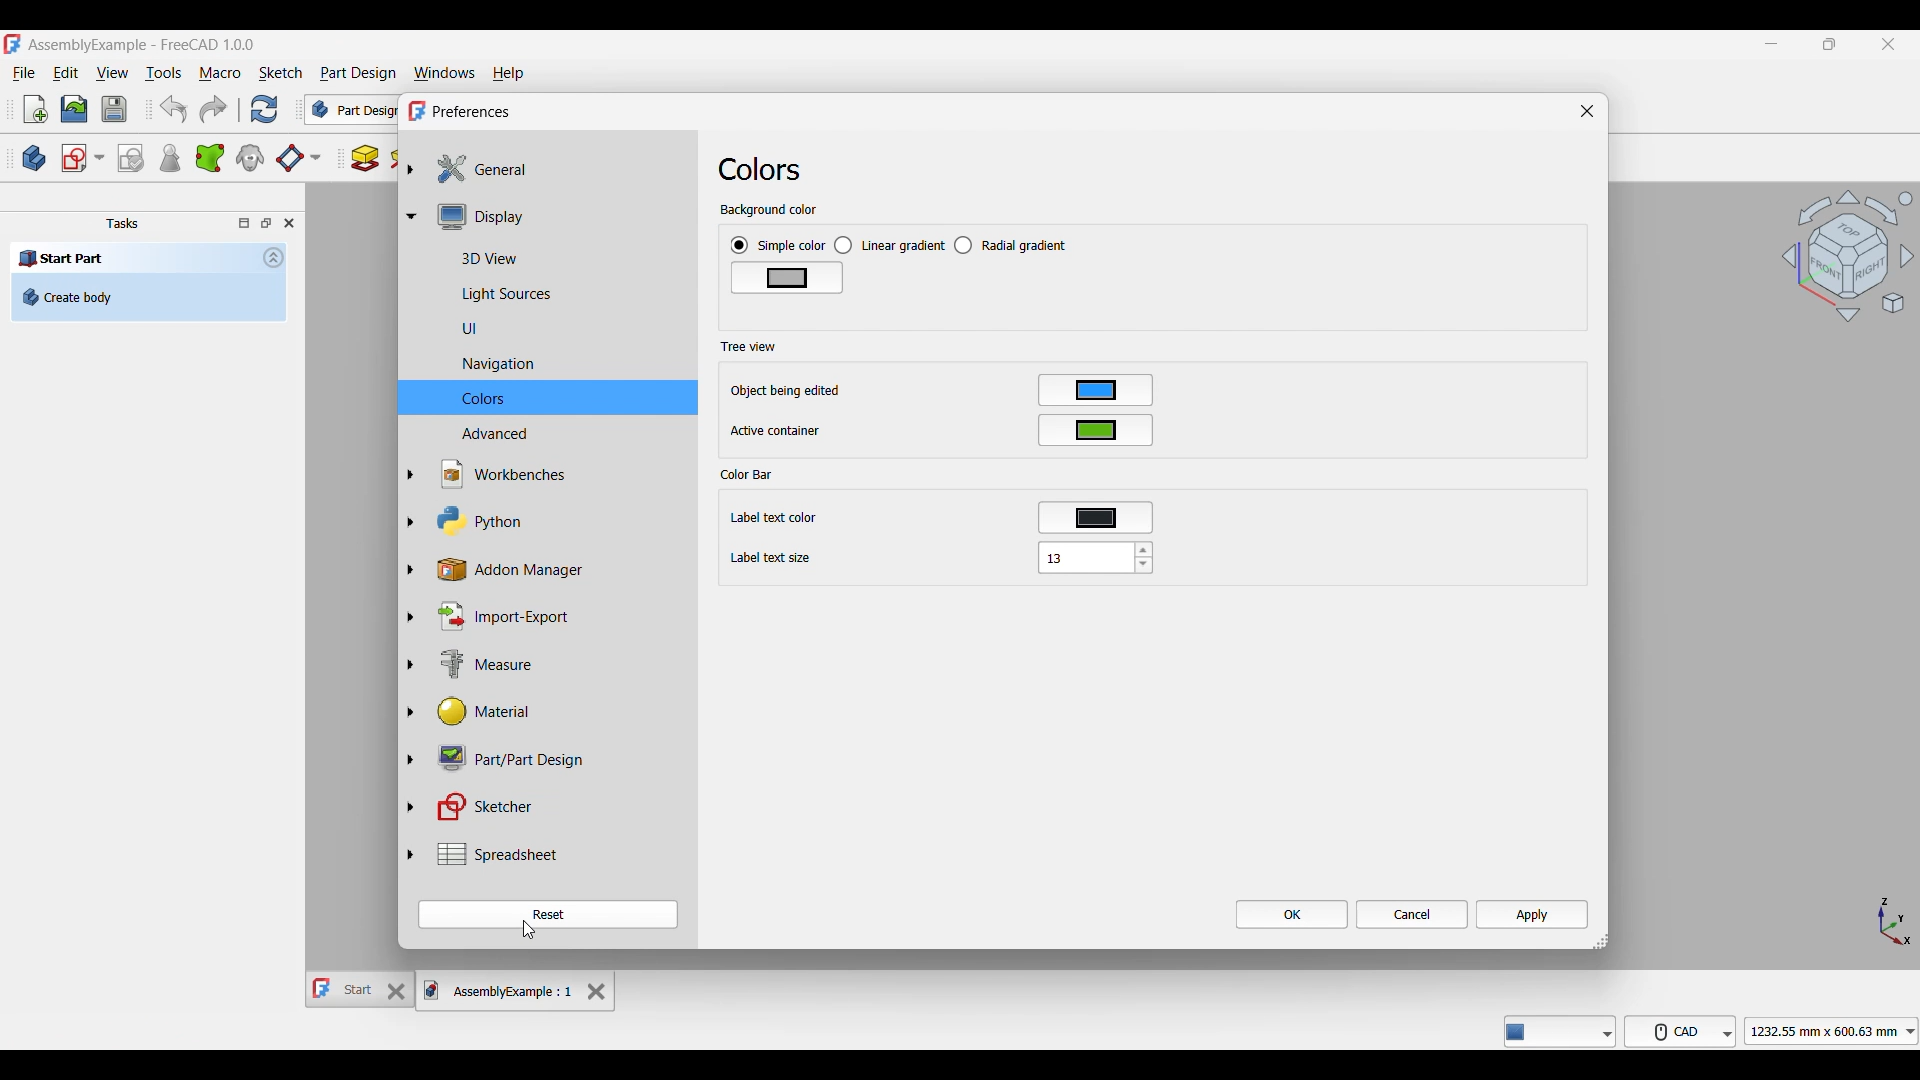  What do you see at coordinates (397, 991) in the screenshot?
I see `Close Start tab` at bounding box center [397, 991].